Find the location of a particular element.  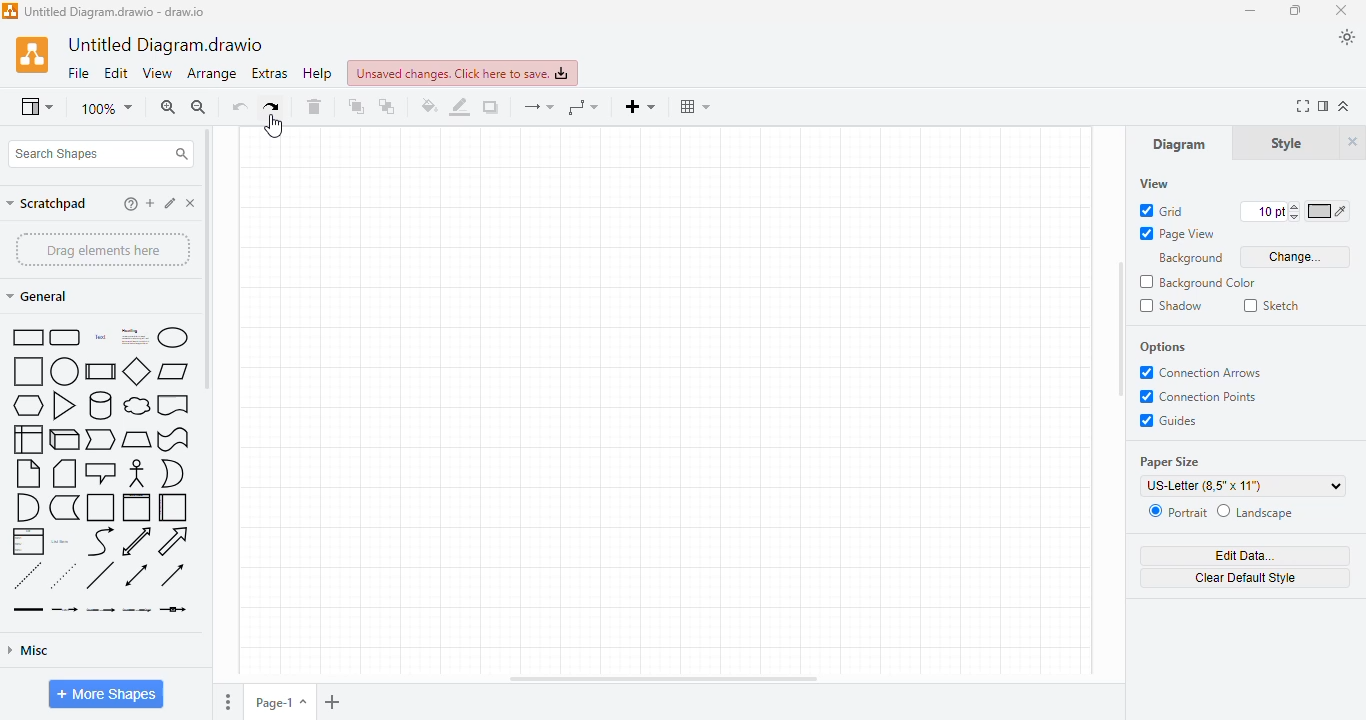

horizontal scroll bar is located at coordinates (663, 678).